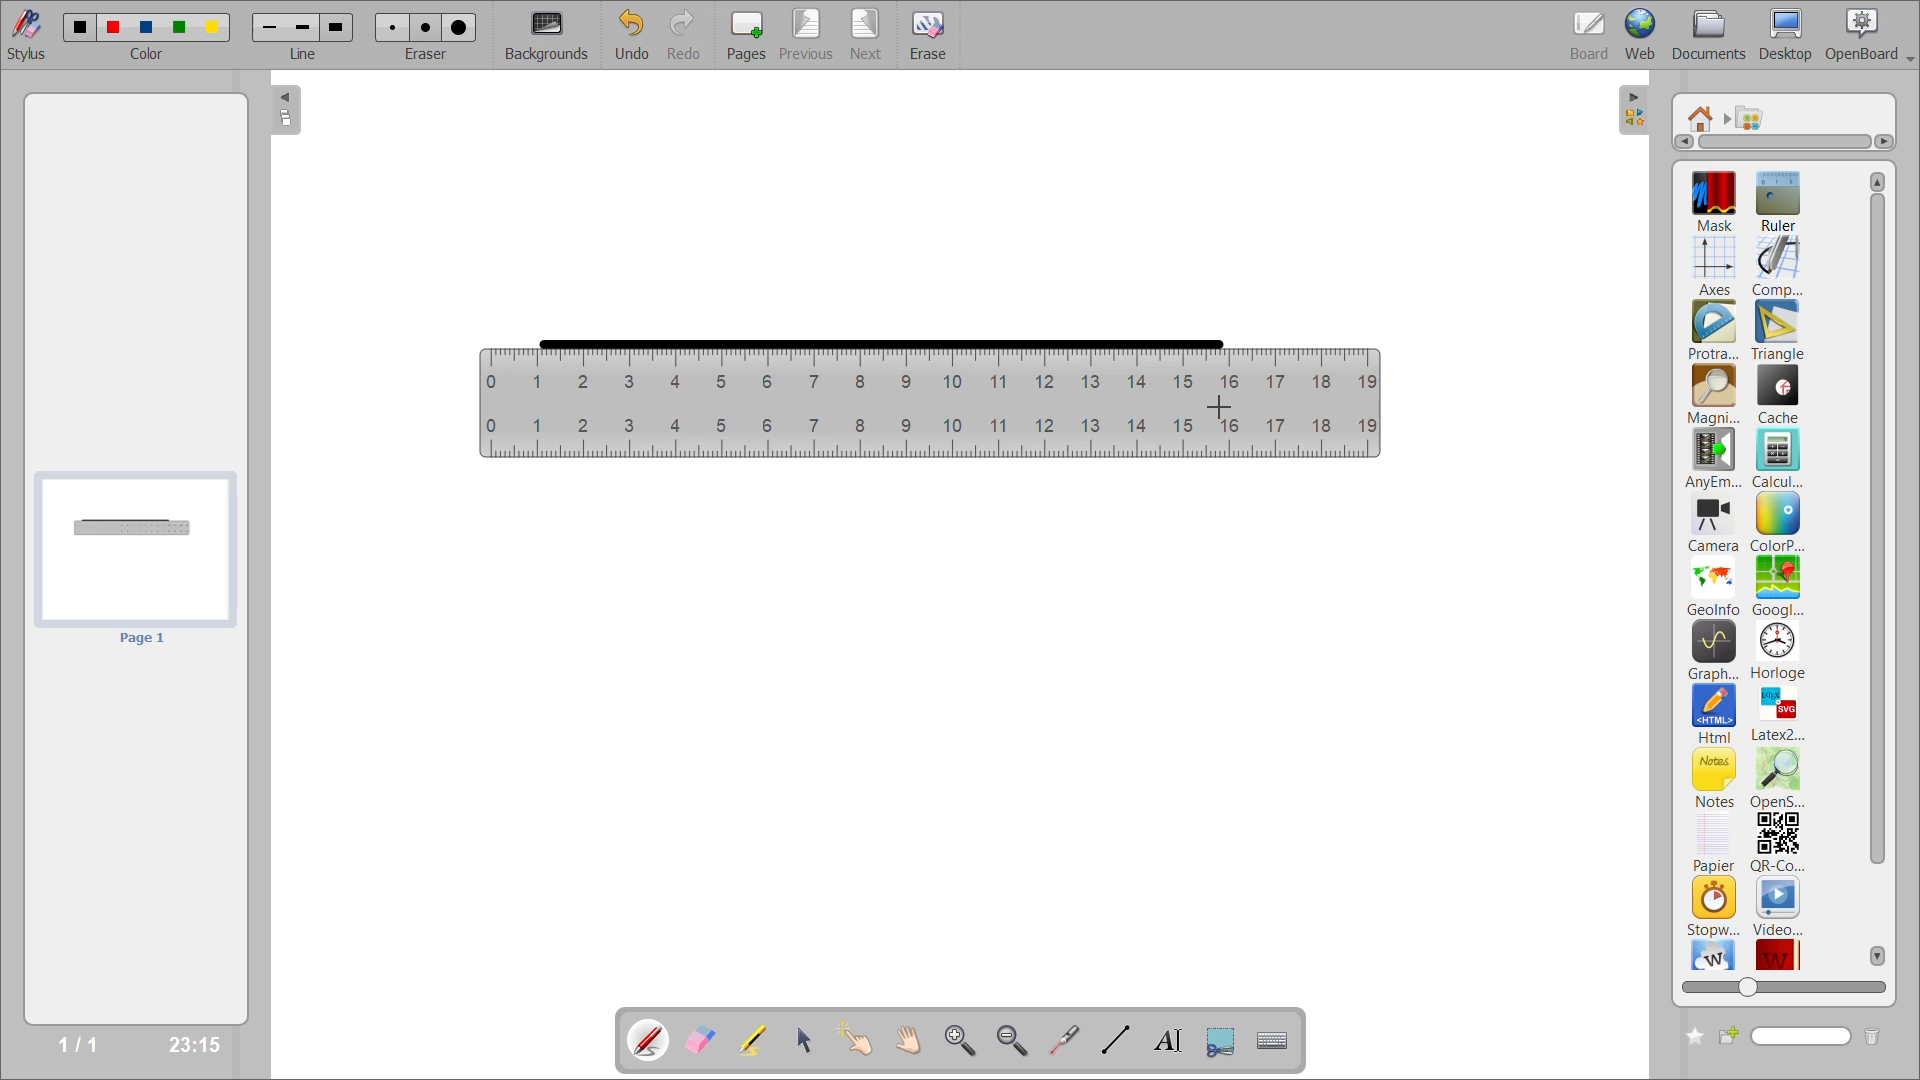 Image resolution: width=1920 pixels, height=1080 pixels. What do you see at coordinates (427, 53) in the screenshot?
I see `eraser` at bounding box center [427, 53].